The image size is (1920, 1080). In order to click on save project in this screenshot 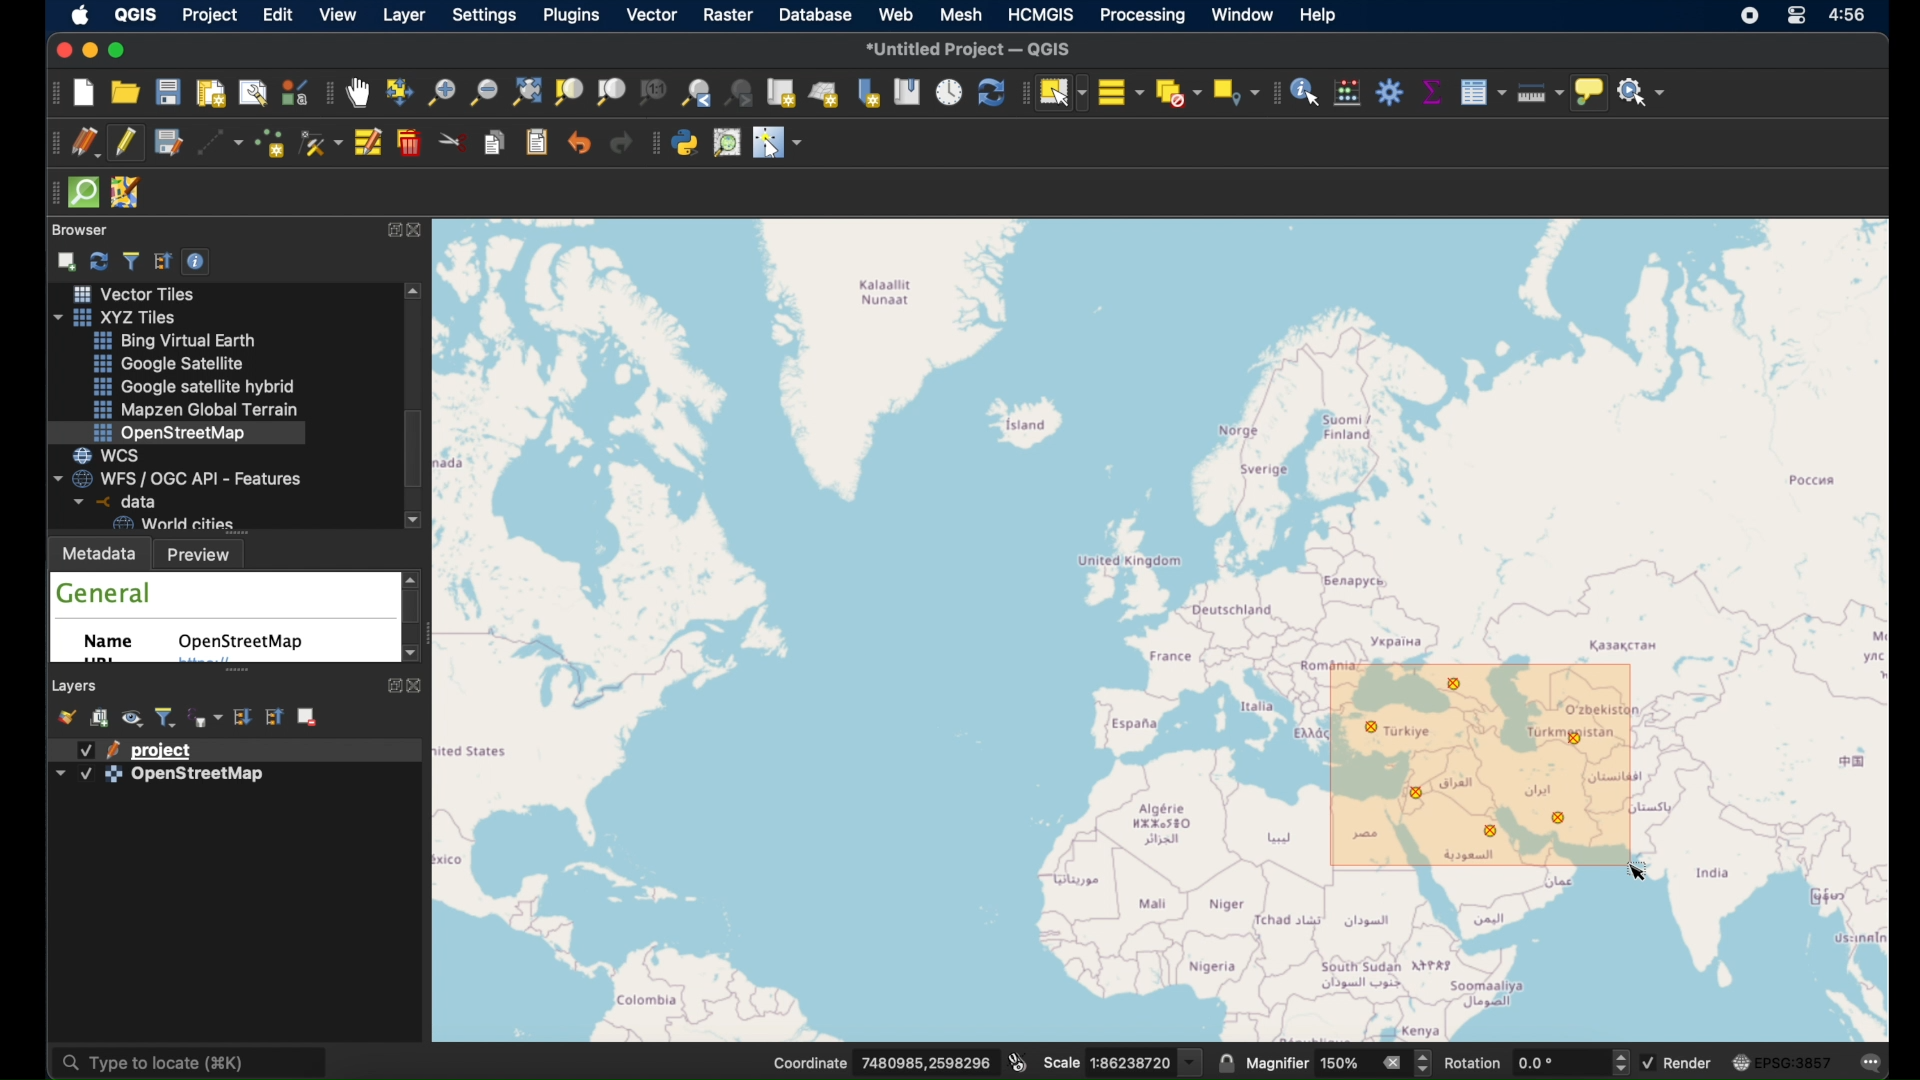, I will do `click(167, 143)`.